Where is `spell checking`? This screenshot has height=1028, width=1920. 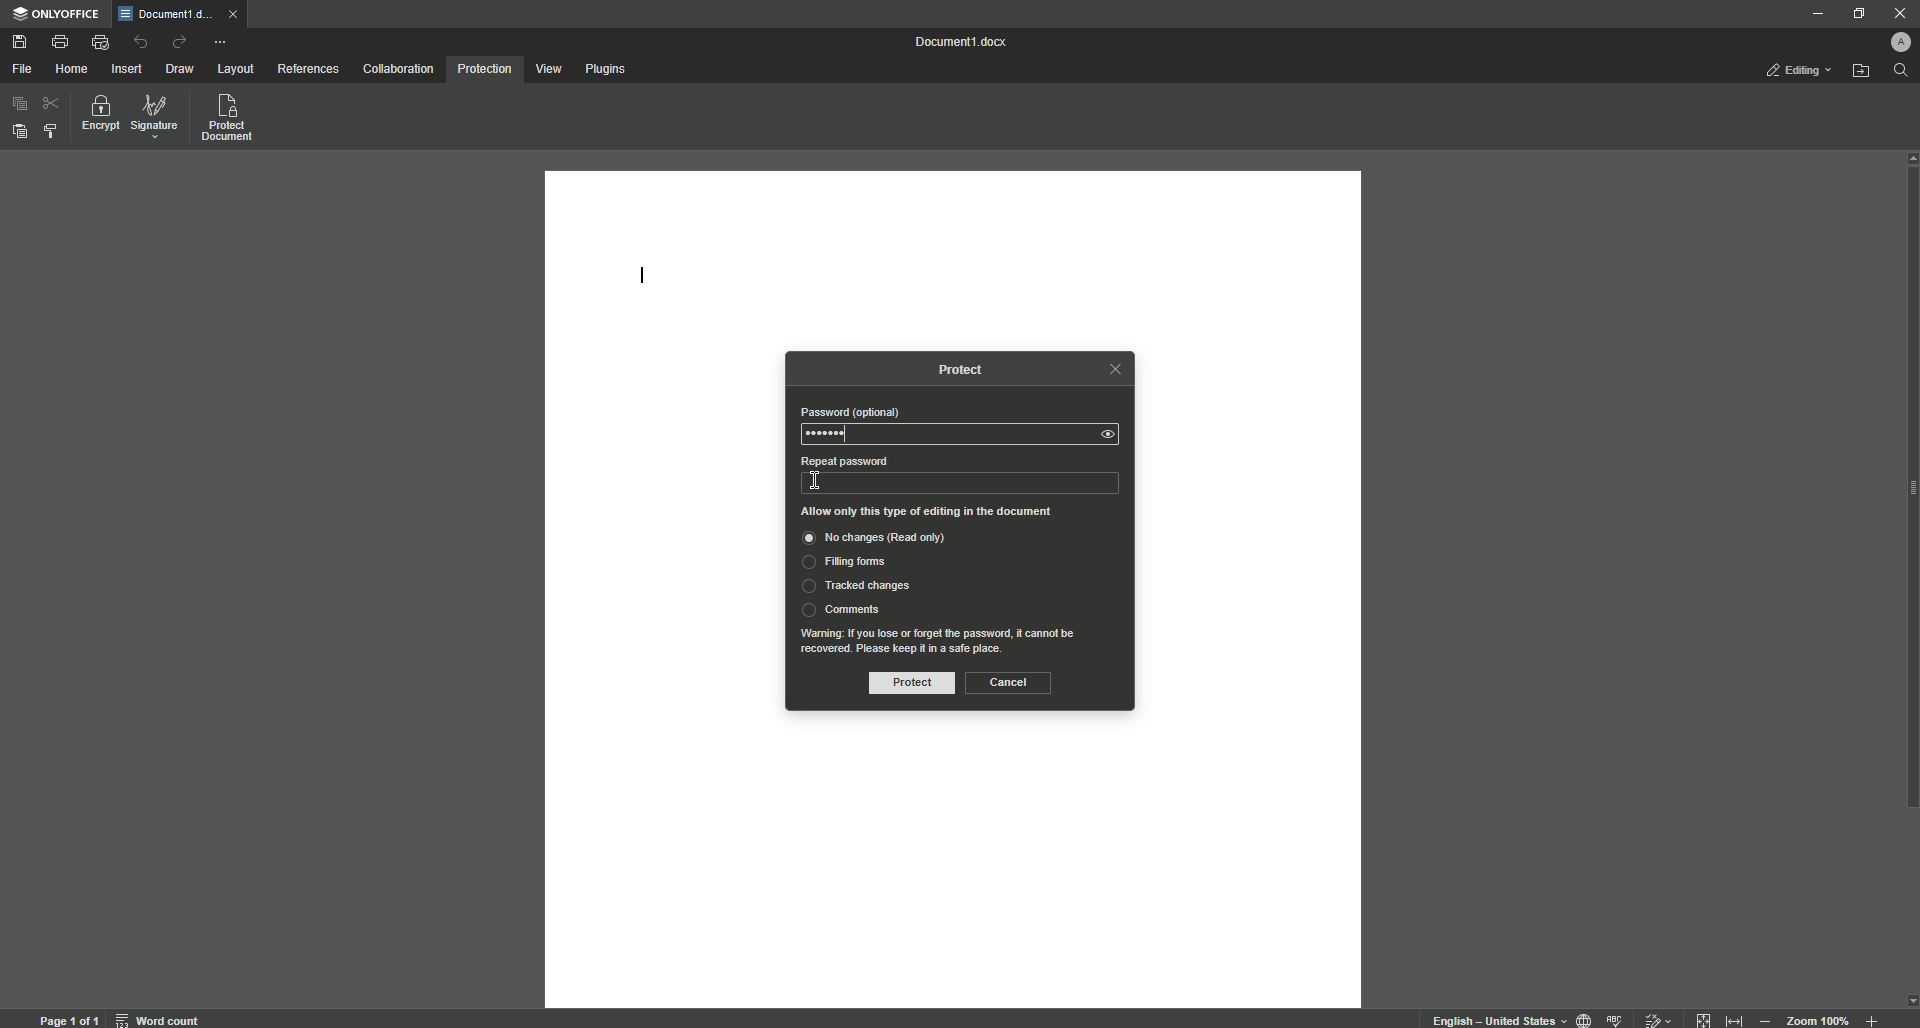 spell checking is located at coordinates (1616, 1018).